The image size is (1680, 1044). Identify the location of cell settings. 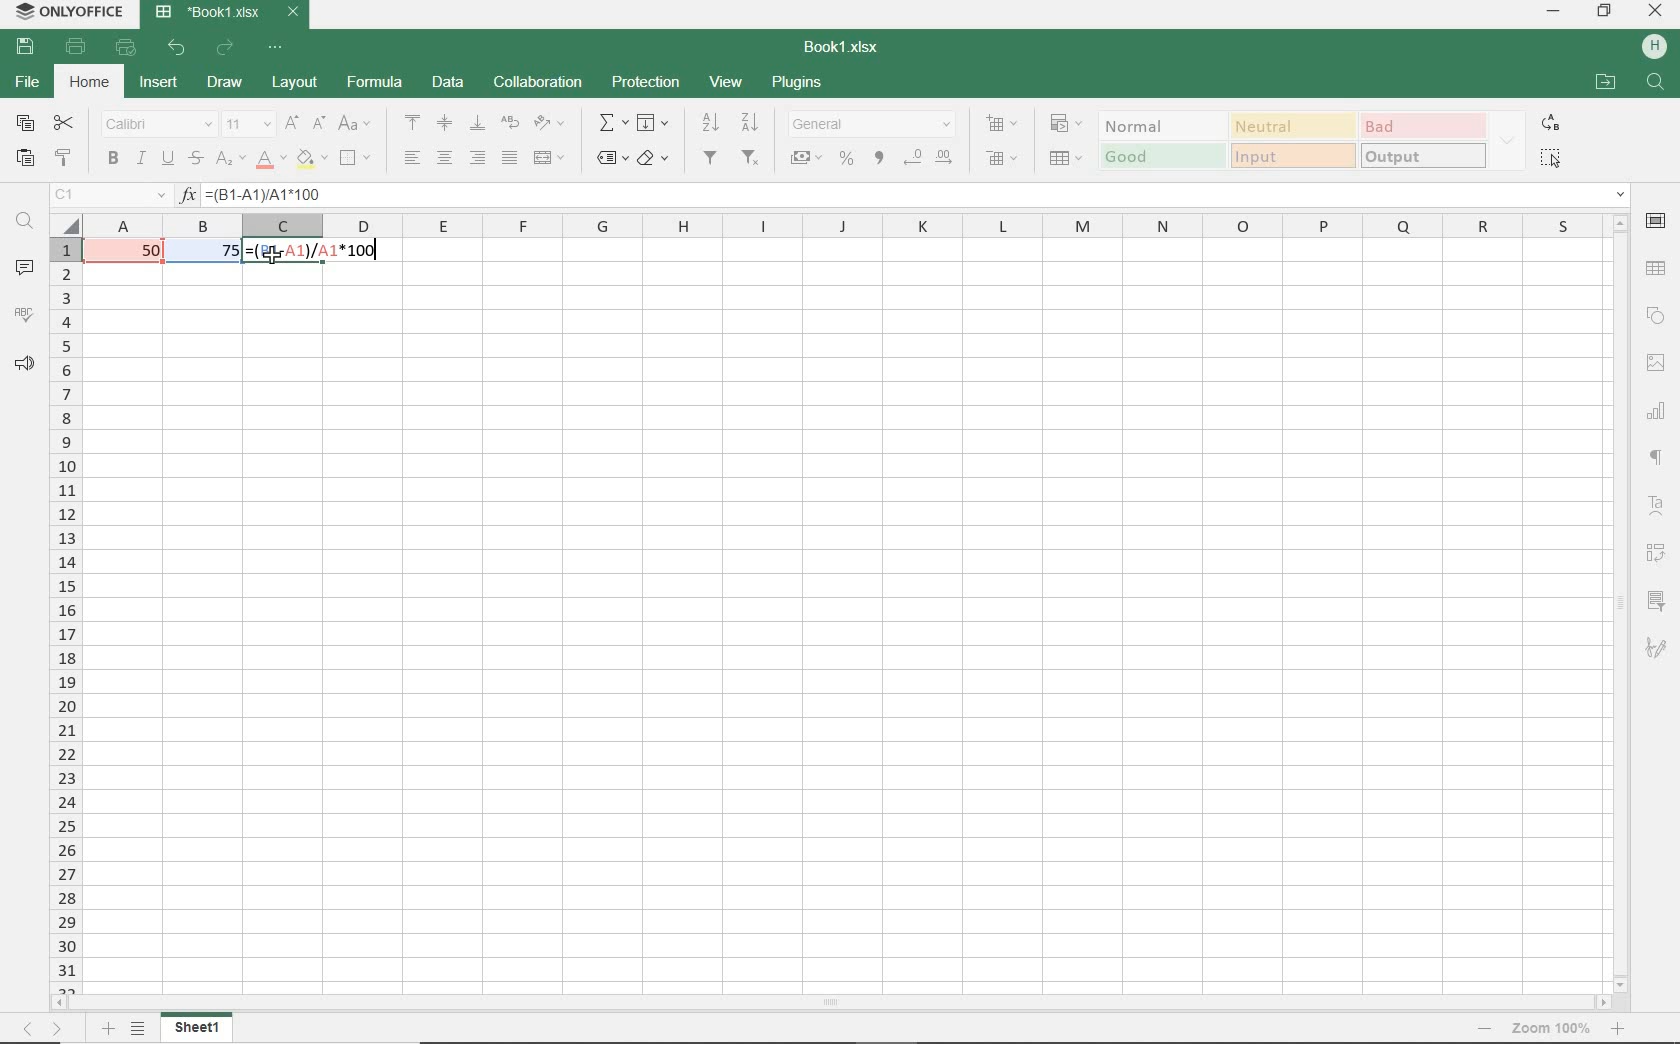
(1656, 222).